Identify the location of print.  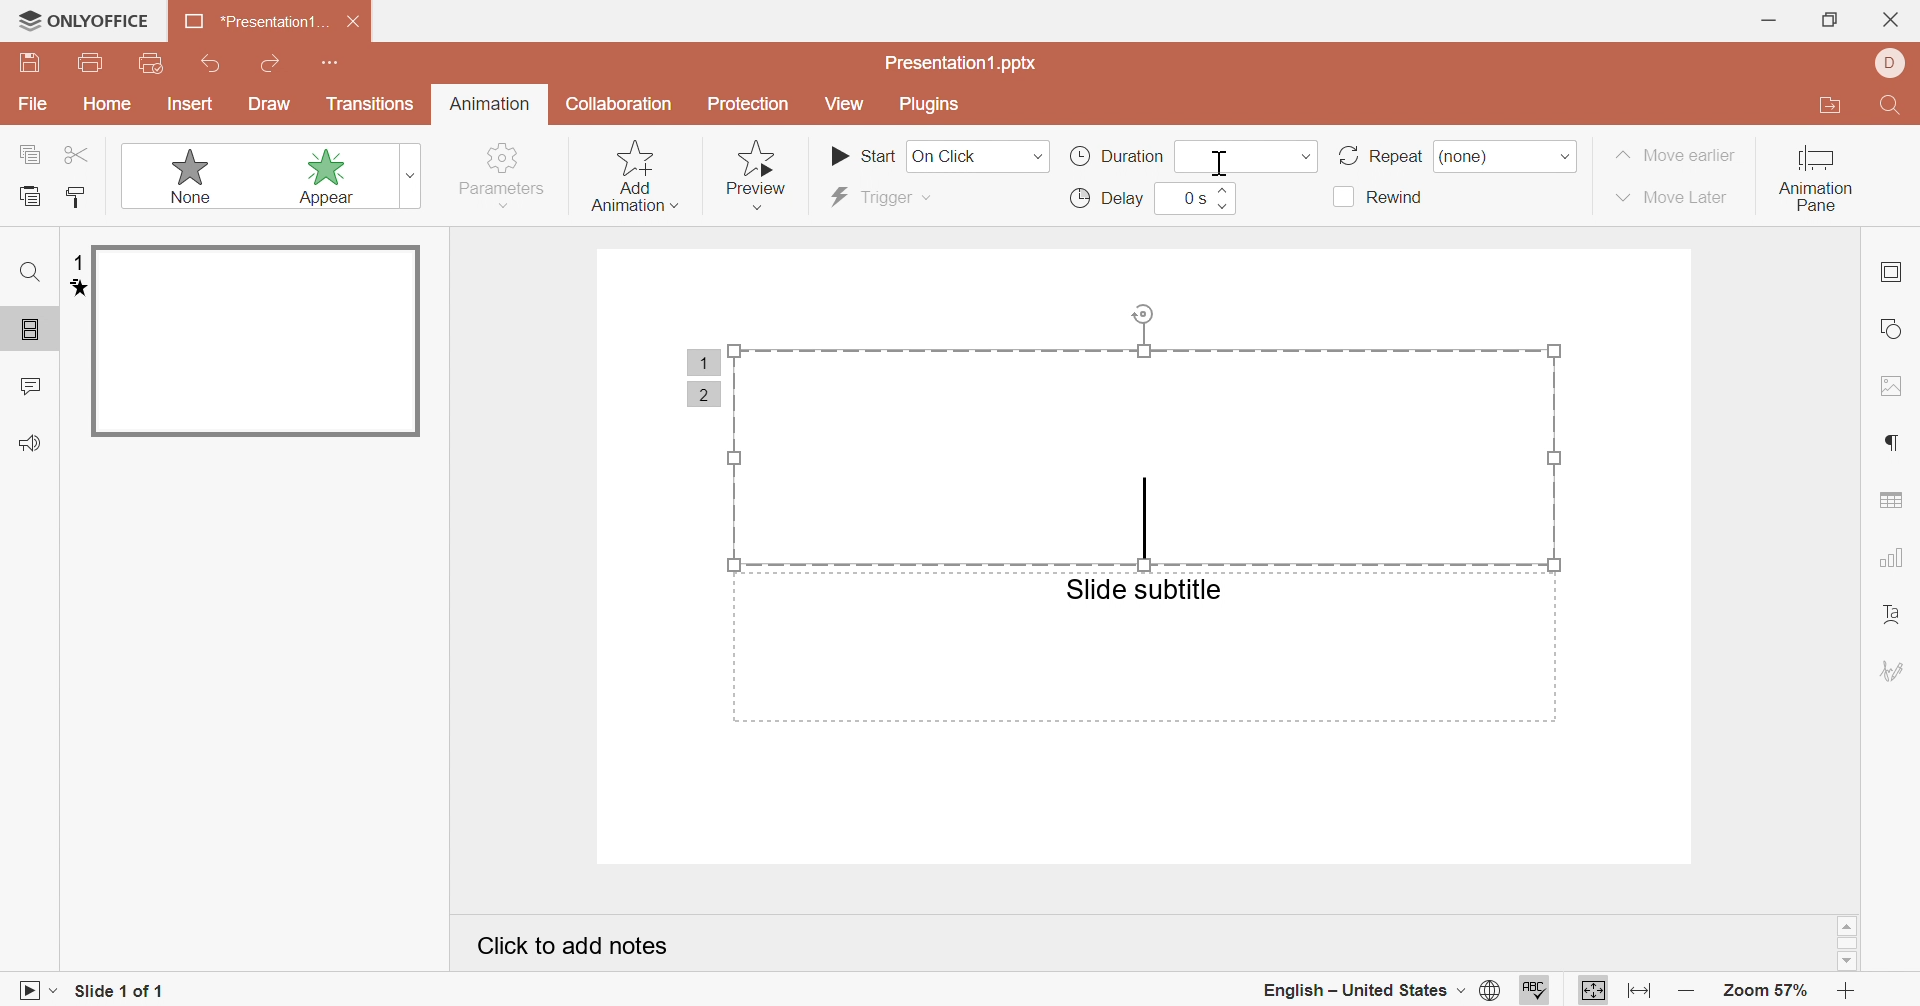
(93, 61).